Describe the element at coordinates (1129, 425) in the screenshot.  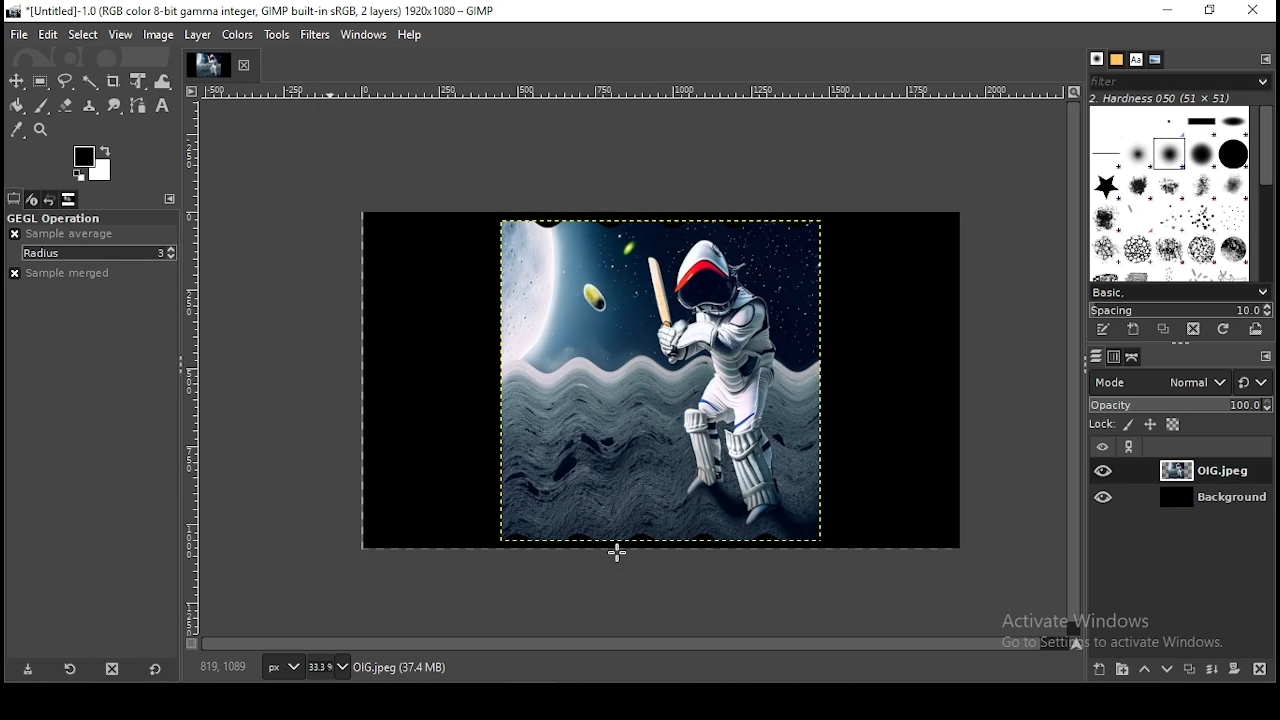
I see `lock pixel` at that location.